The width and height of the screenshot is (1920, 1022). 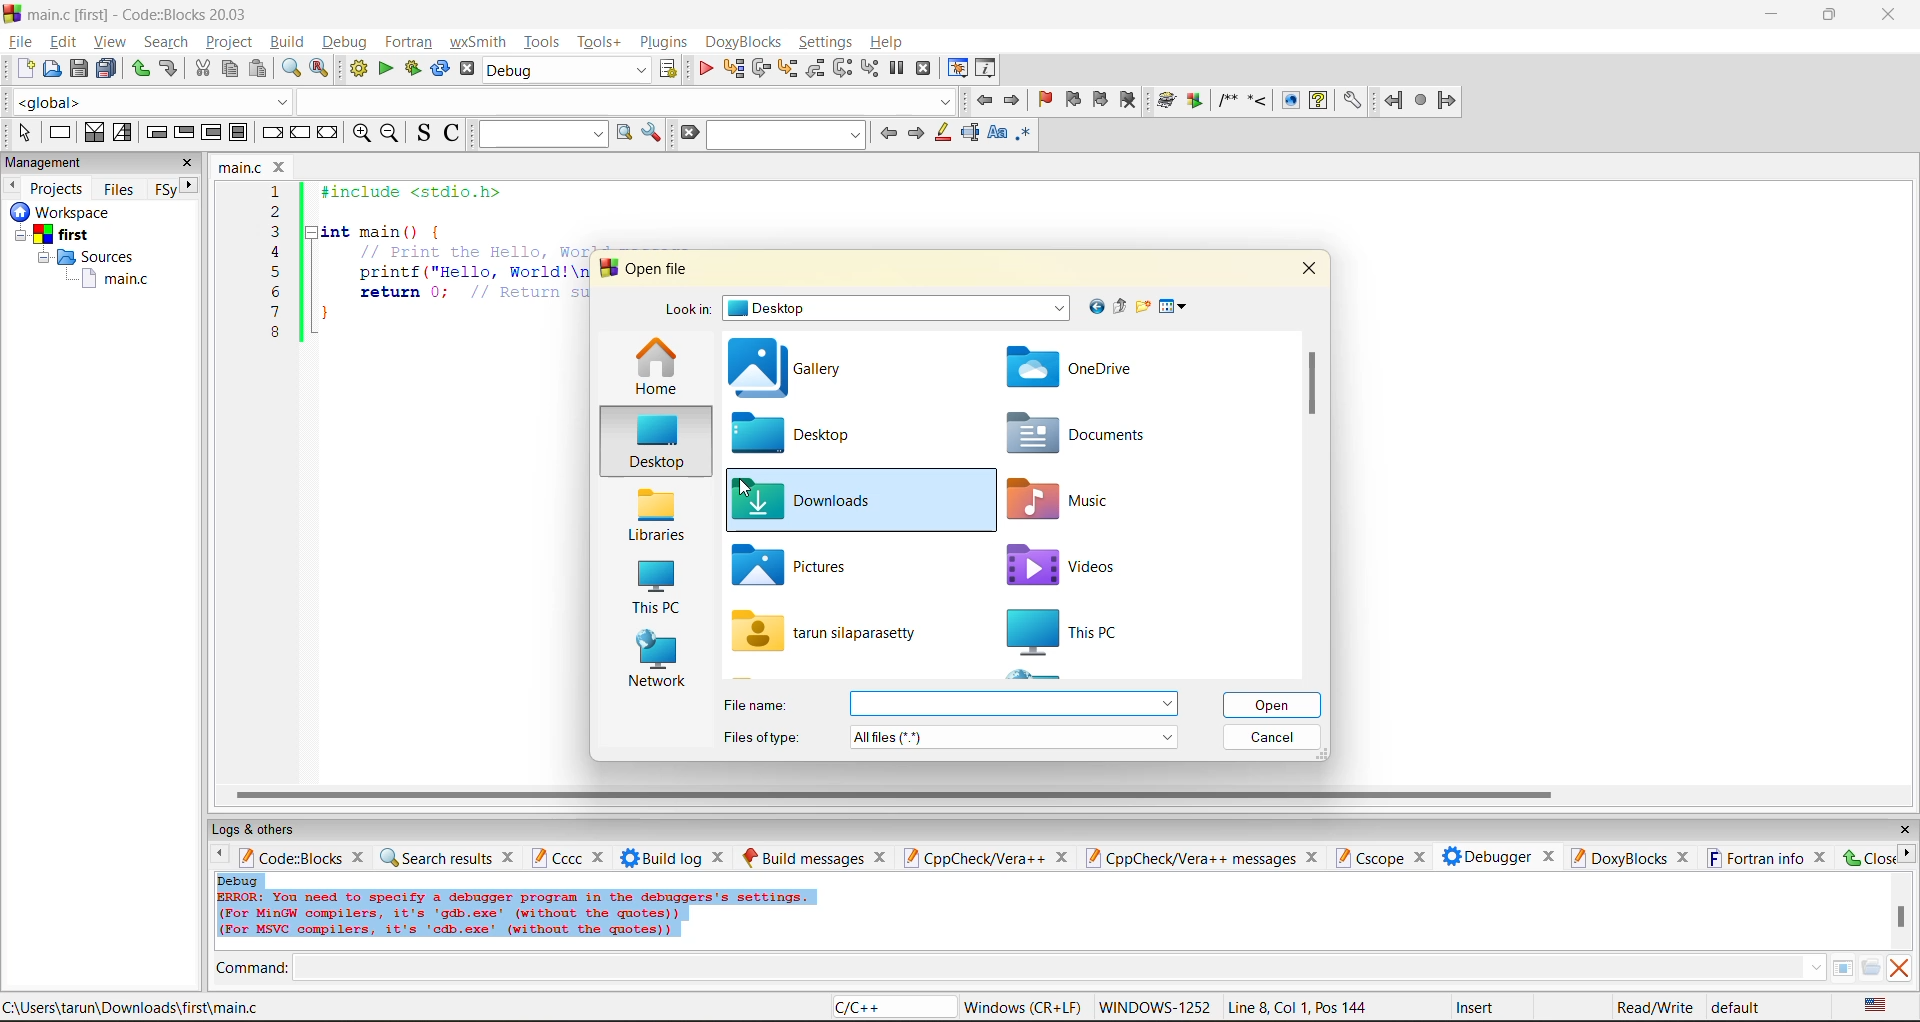 I want to click on 8, so click(x=275, y=333).